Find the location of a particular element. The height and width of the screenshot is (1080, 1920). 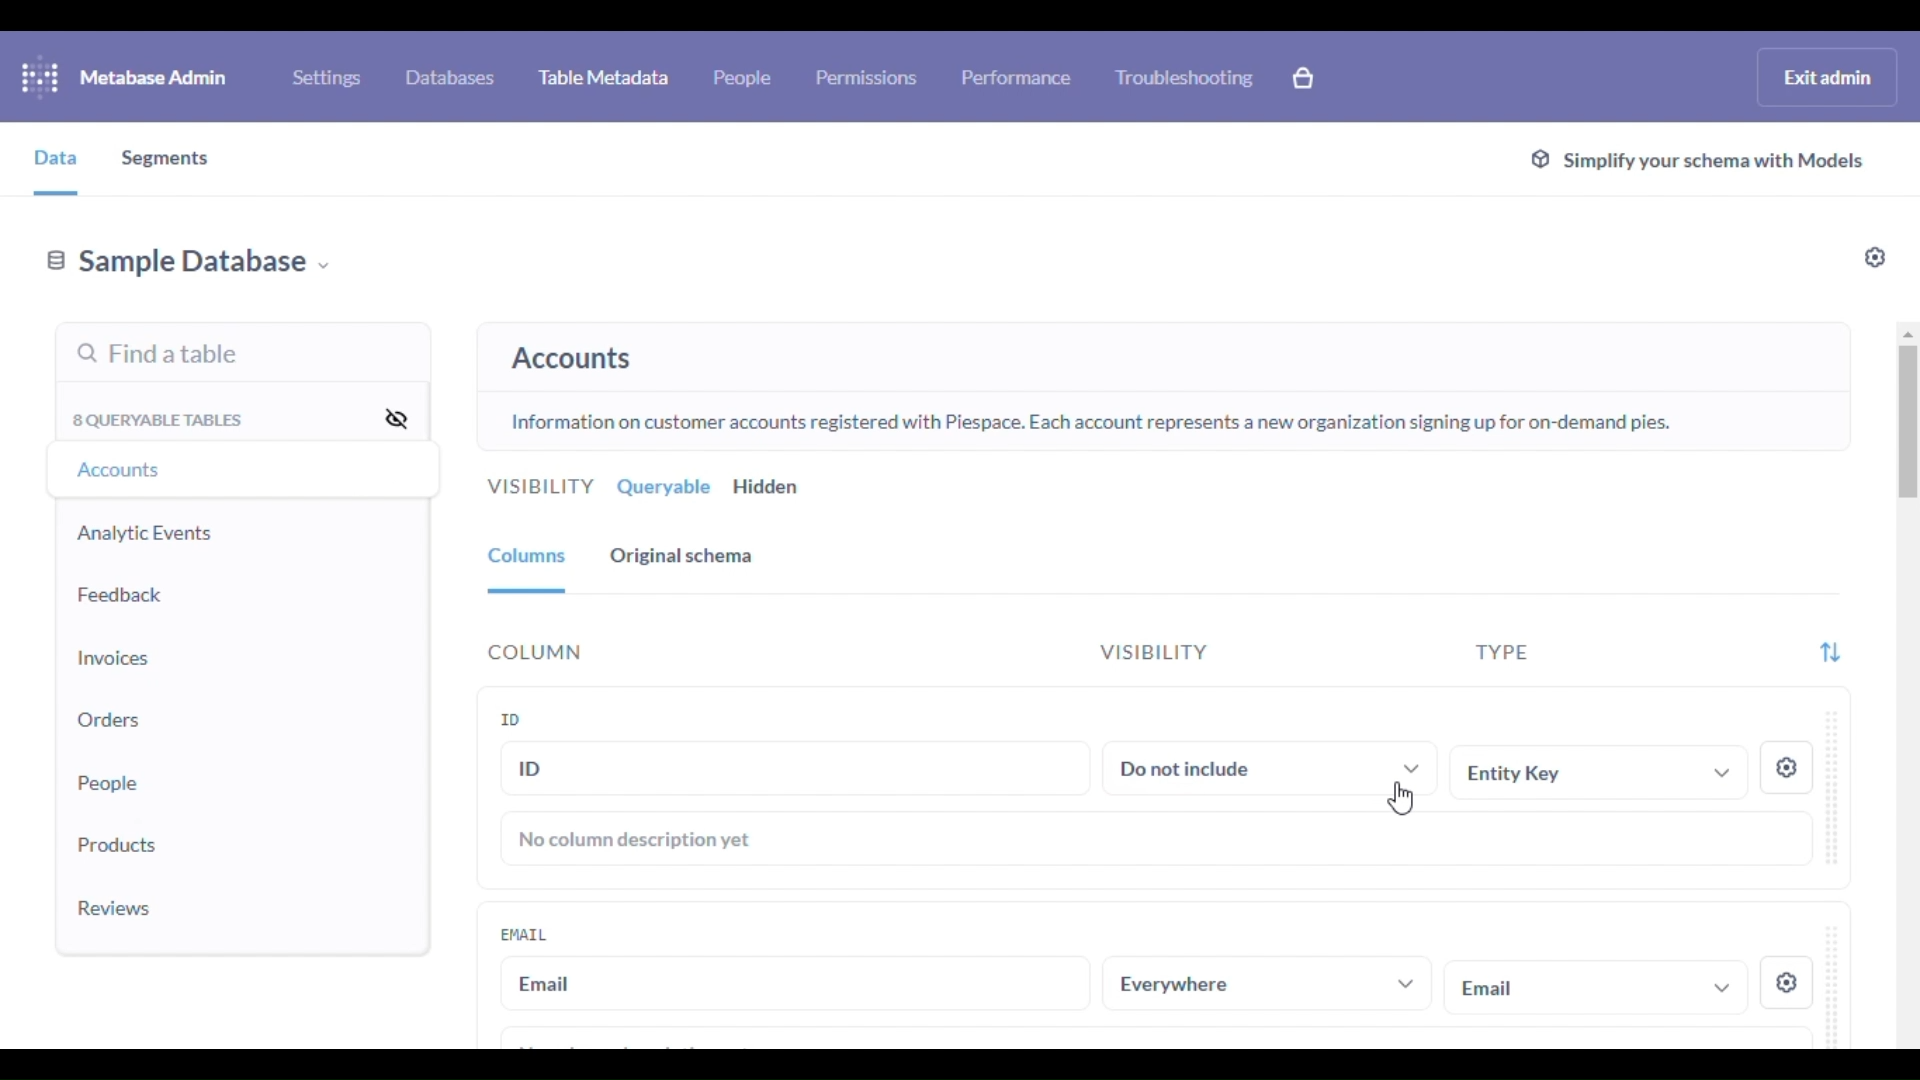

products is located at coordinates (120, 845).